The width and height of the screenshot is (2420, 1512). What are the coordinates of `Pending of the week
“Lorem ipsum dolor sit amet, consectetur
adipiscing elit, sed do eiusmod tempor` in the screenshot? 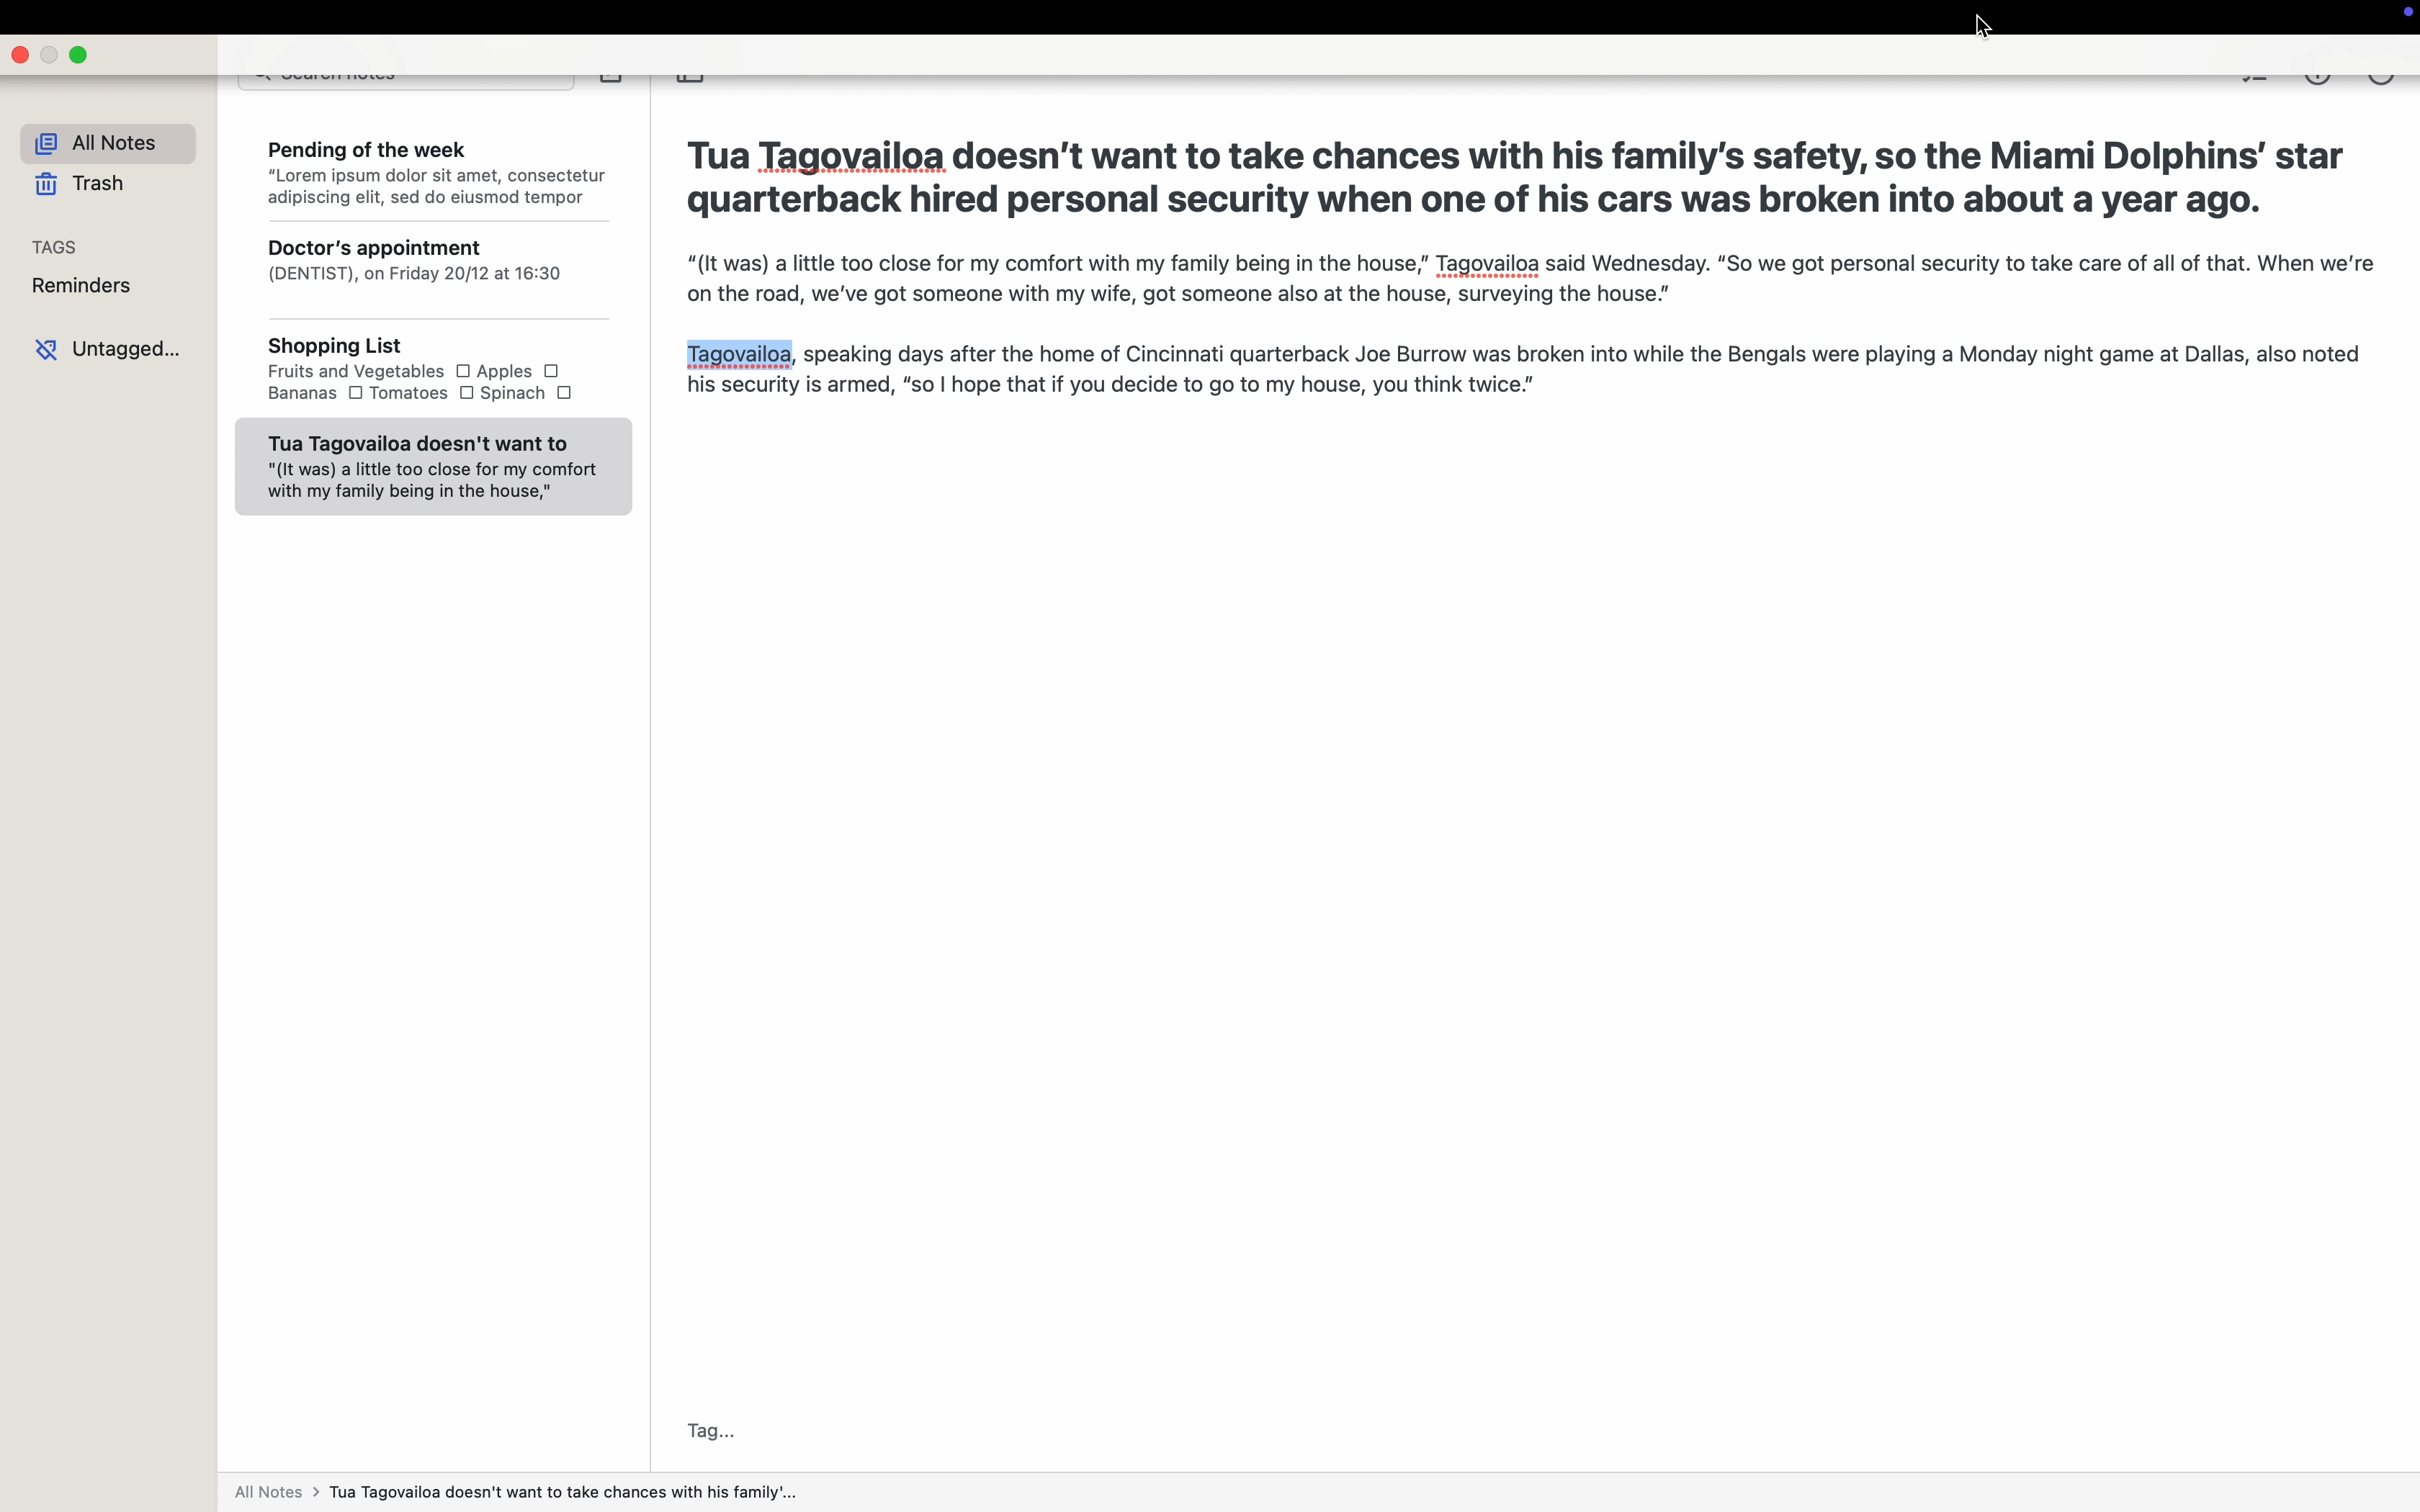 It's located at (433, 169).